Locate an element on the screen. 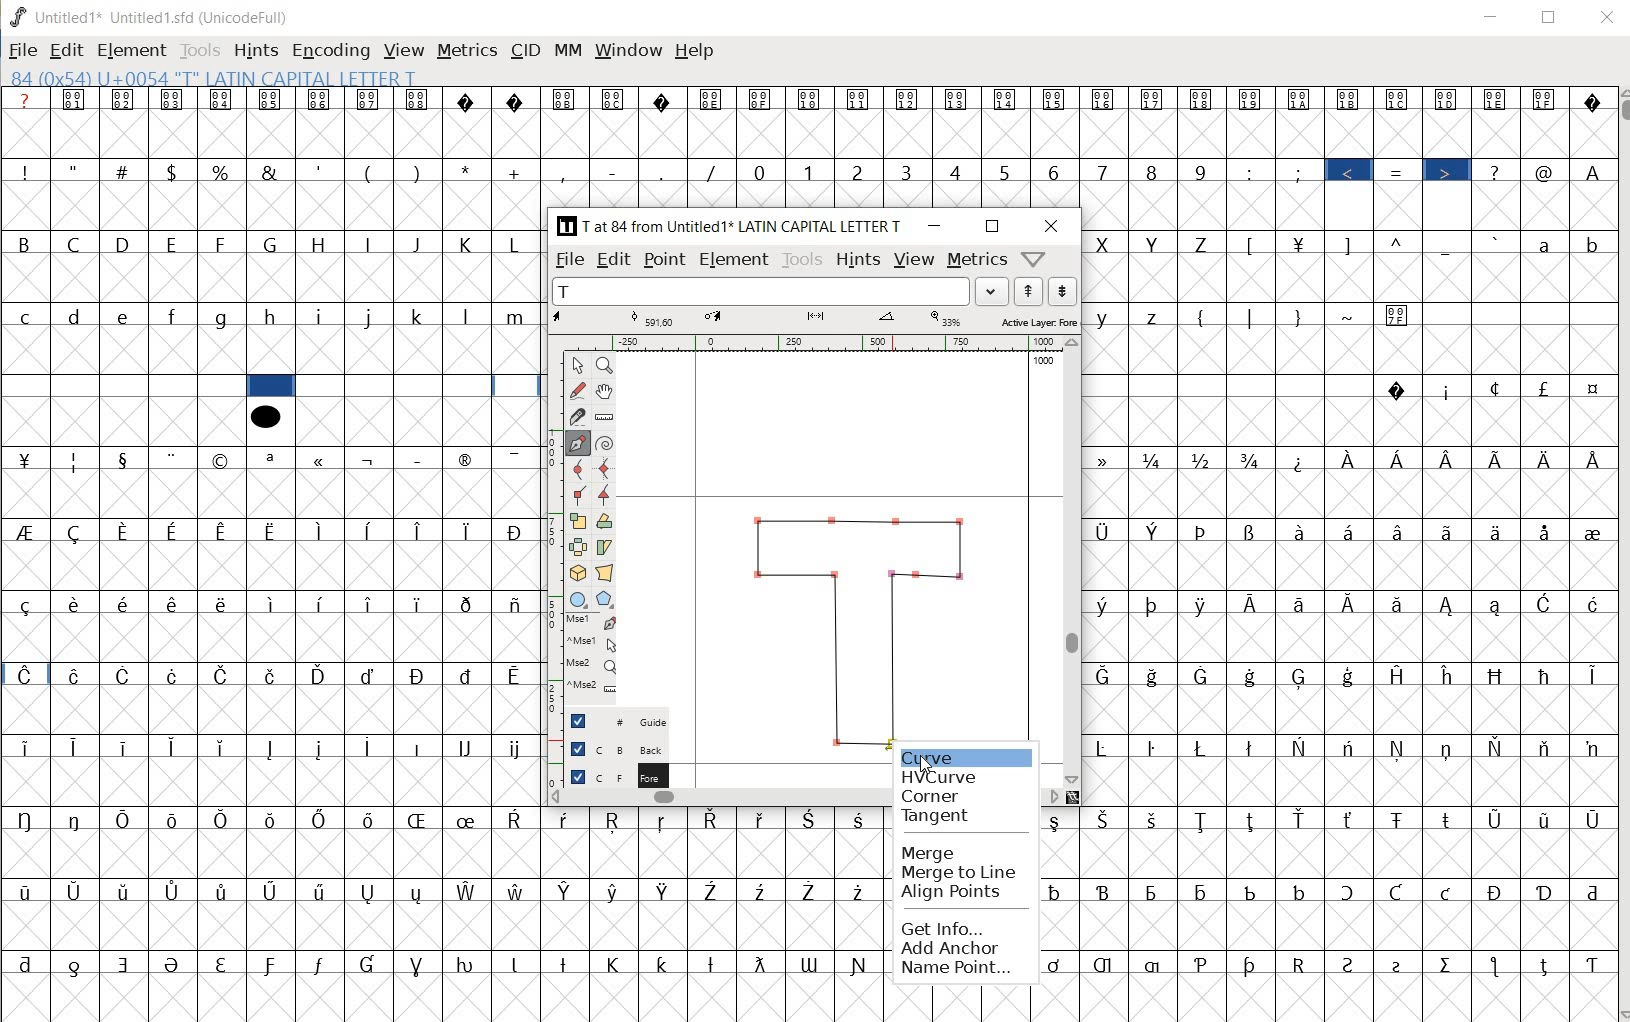  rotate is located at coordinates (608, 522).